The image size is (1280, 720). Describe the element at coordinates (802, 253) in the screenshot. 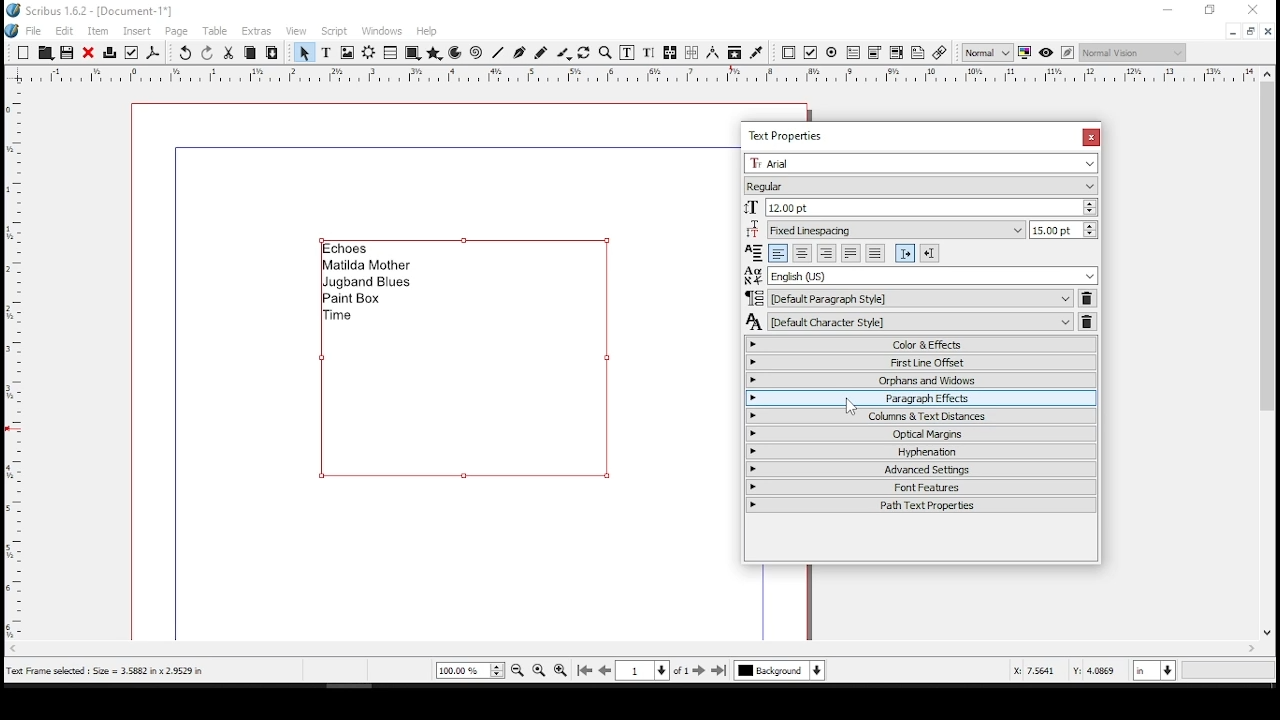

I see `align text center` at that location.